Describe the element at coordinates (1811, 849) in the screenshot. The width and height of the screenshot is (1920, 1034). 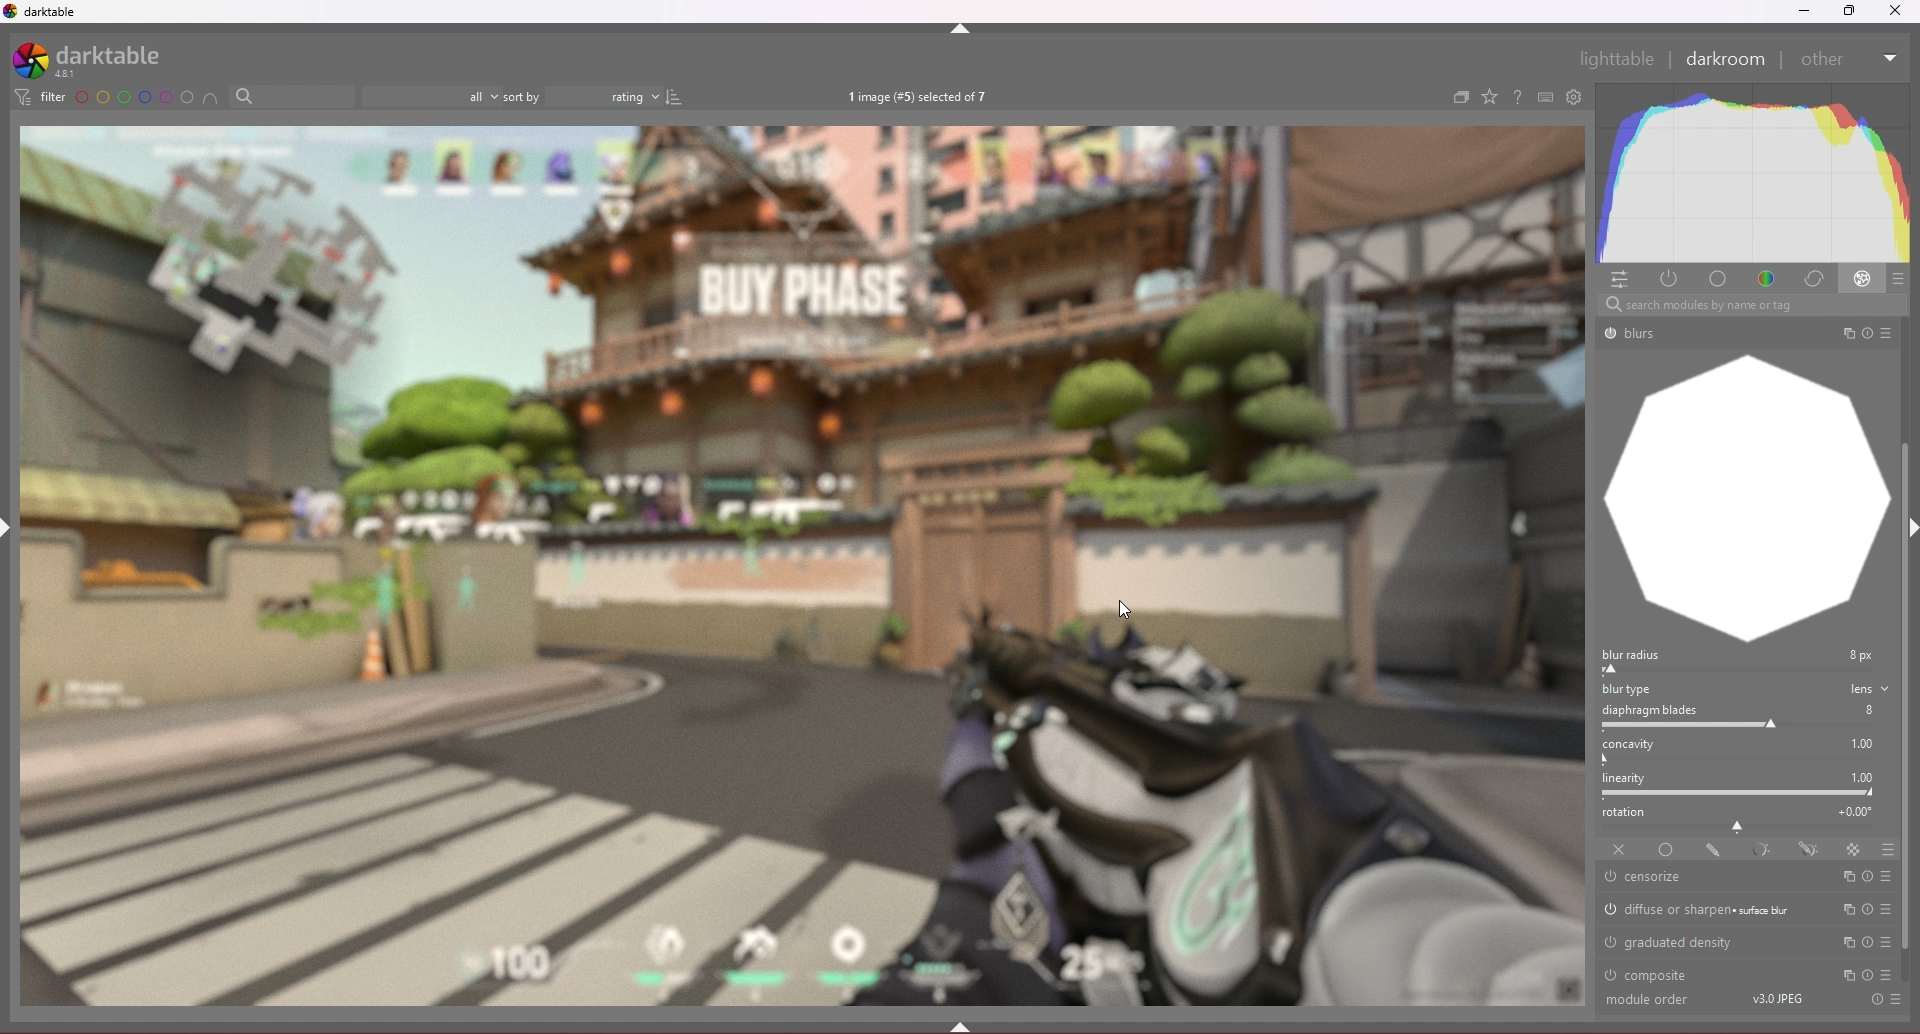
I see `drawn and parametric mask` at that location.